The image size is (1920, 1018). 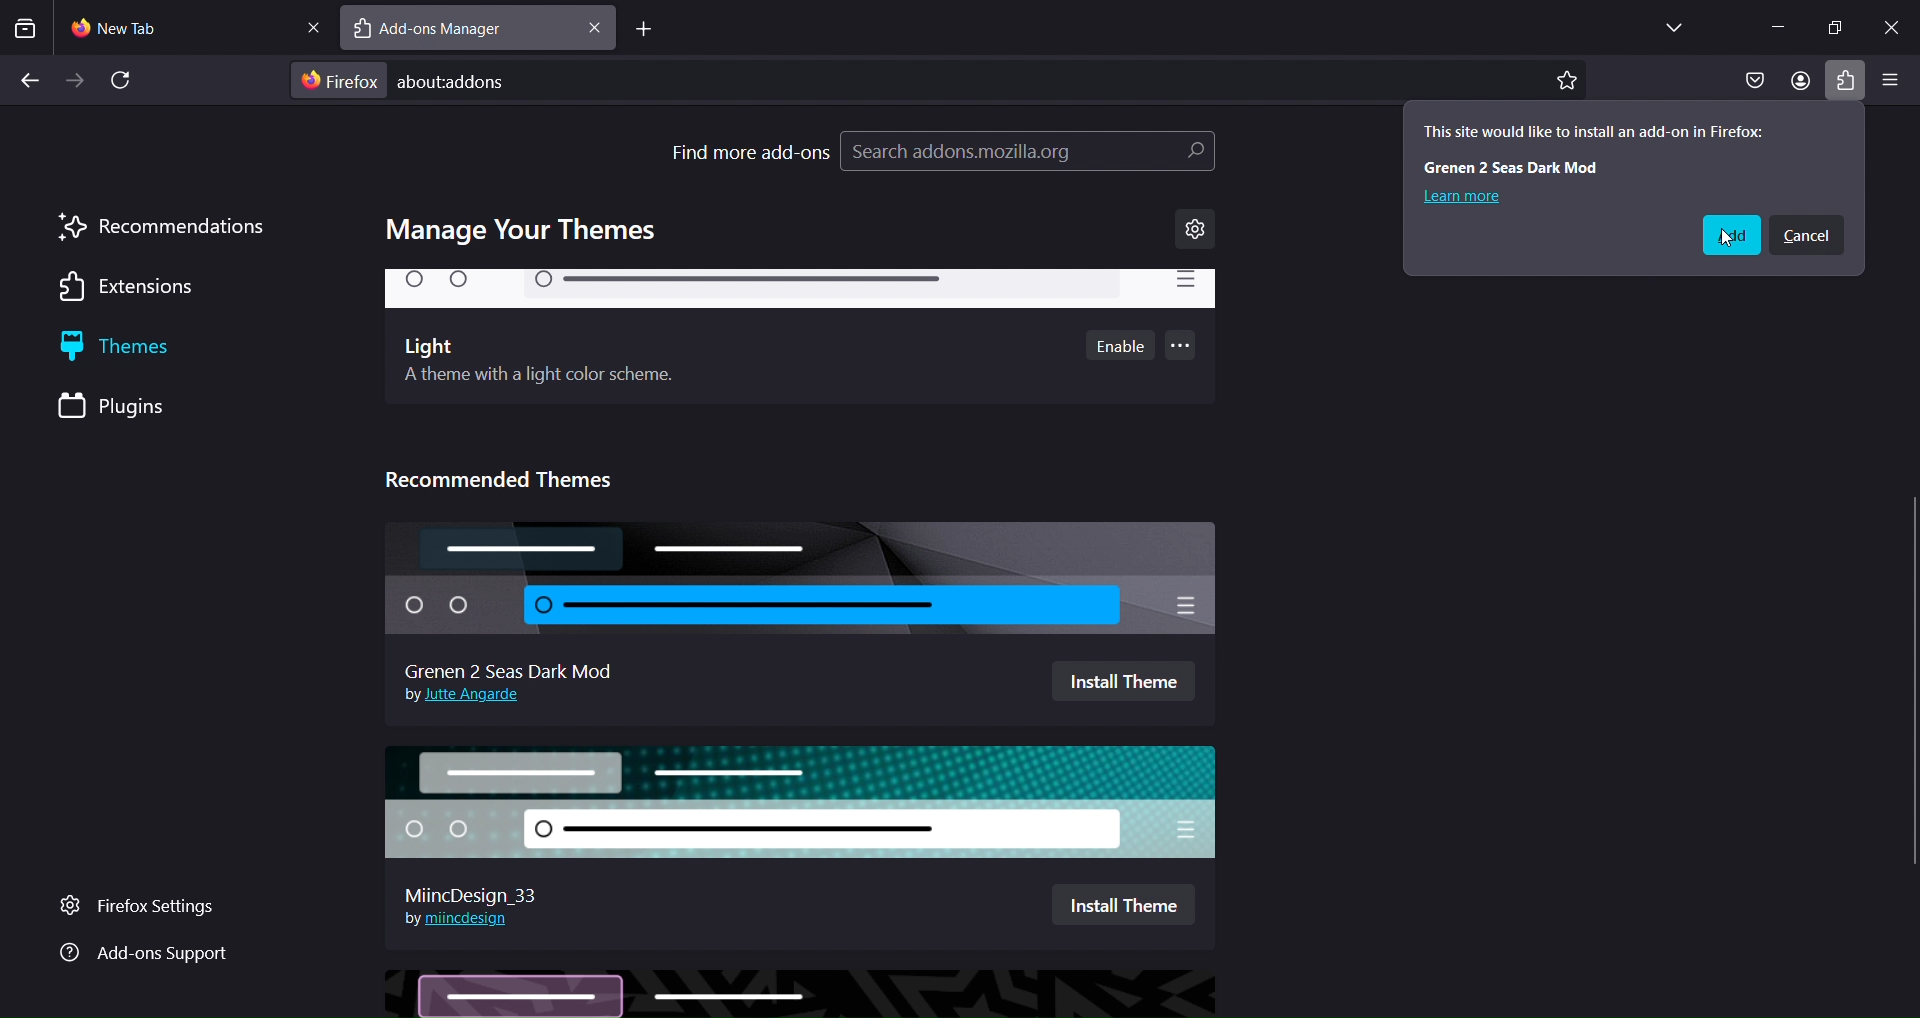 What do you see at coordinates (1196, 230) in the screenshot?
I see `settings` at bounding box center [1196, 230].